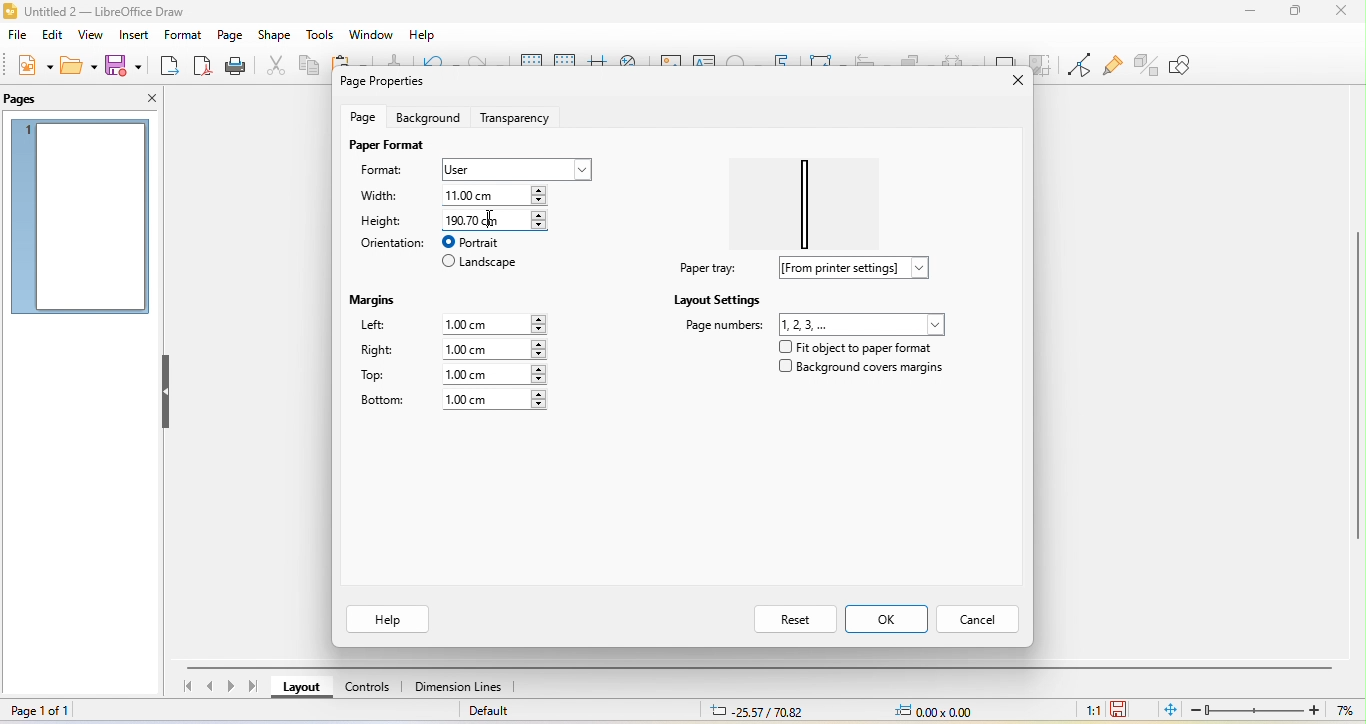 The image size is (1366, 724). Describe the element at coordinates (321, 36) in the screenshot. I see `tools` at that location.